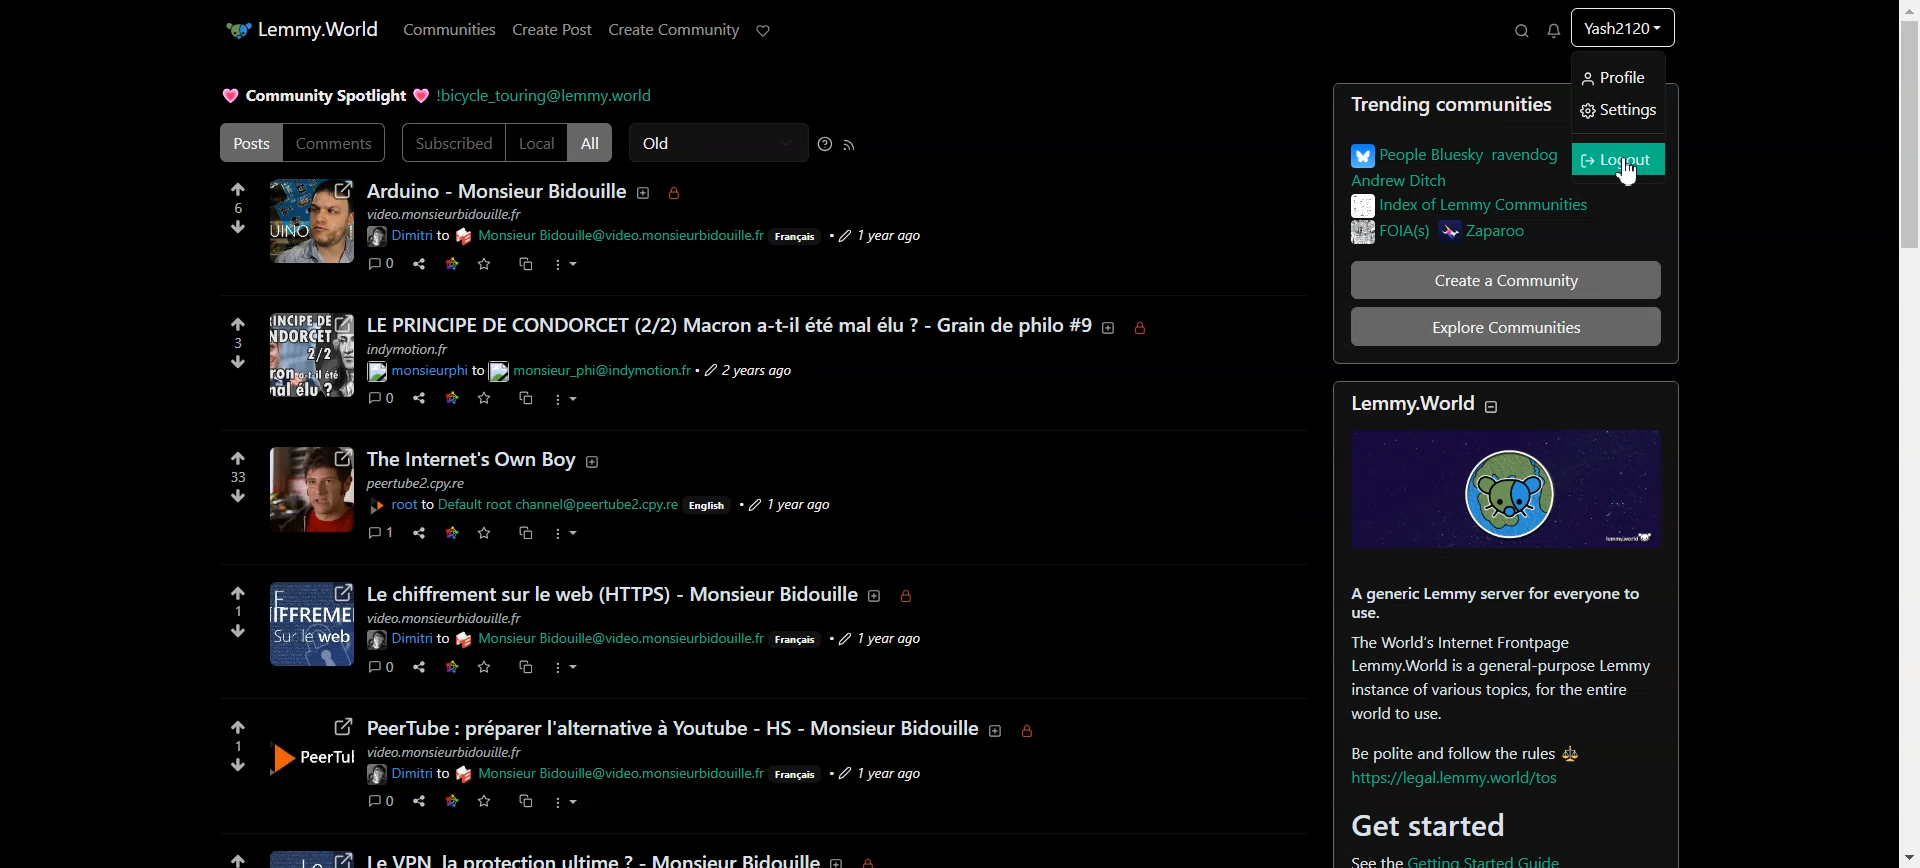 This screenshot has width=1920, height=868. I want to click on Hyperlink, so click(610, 772).